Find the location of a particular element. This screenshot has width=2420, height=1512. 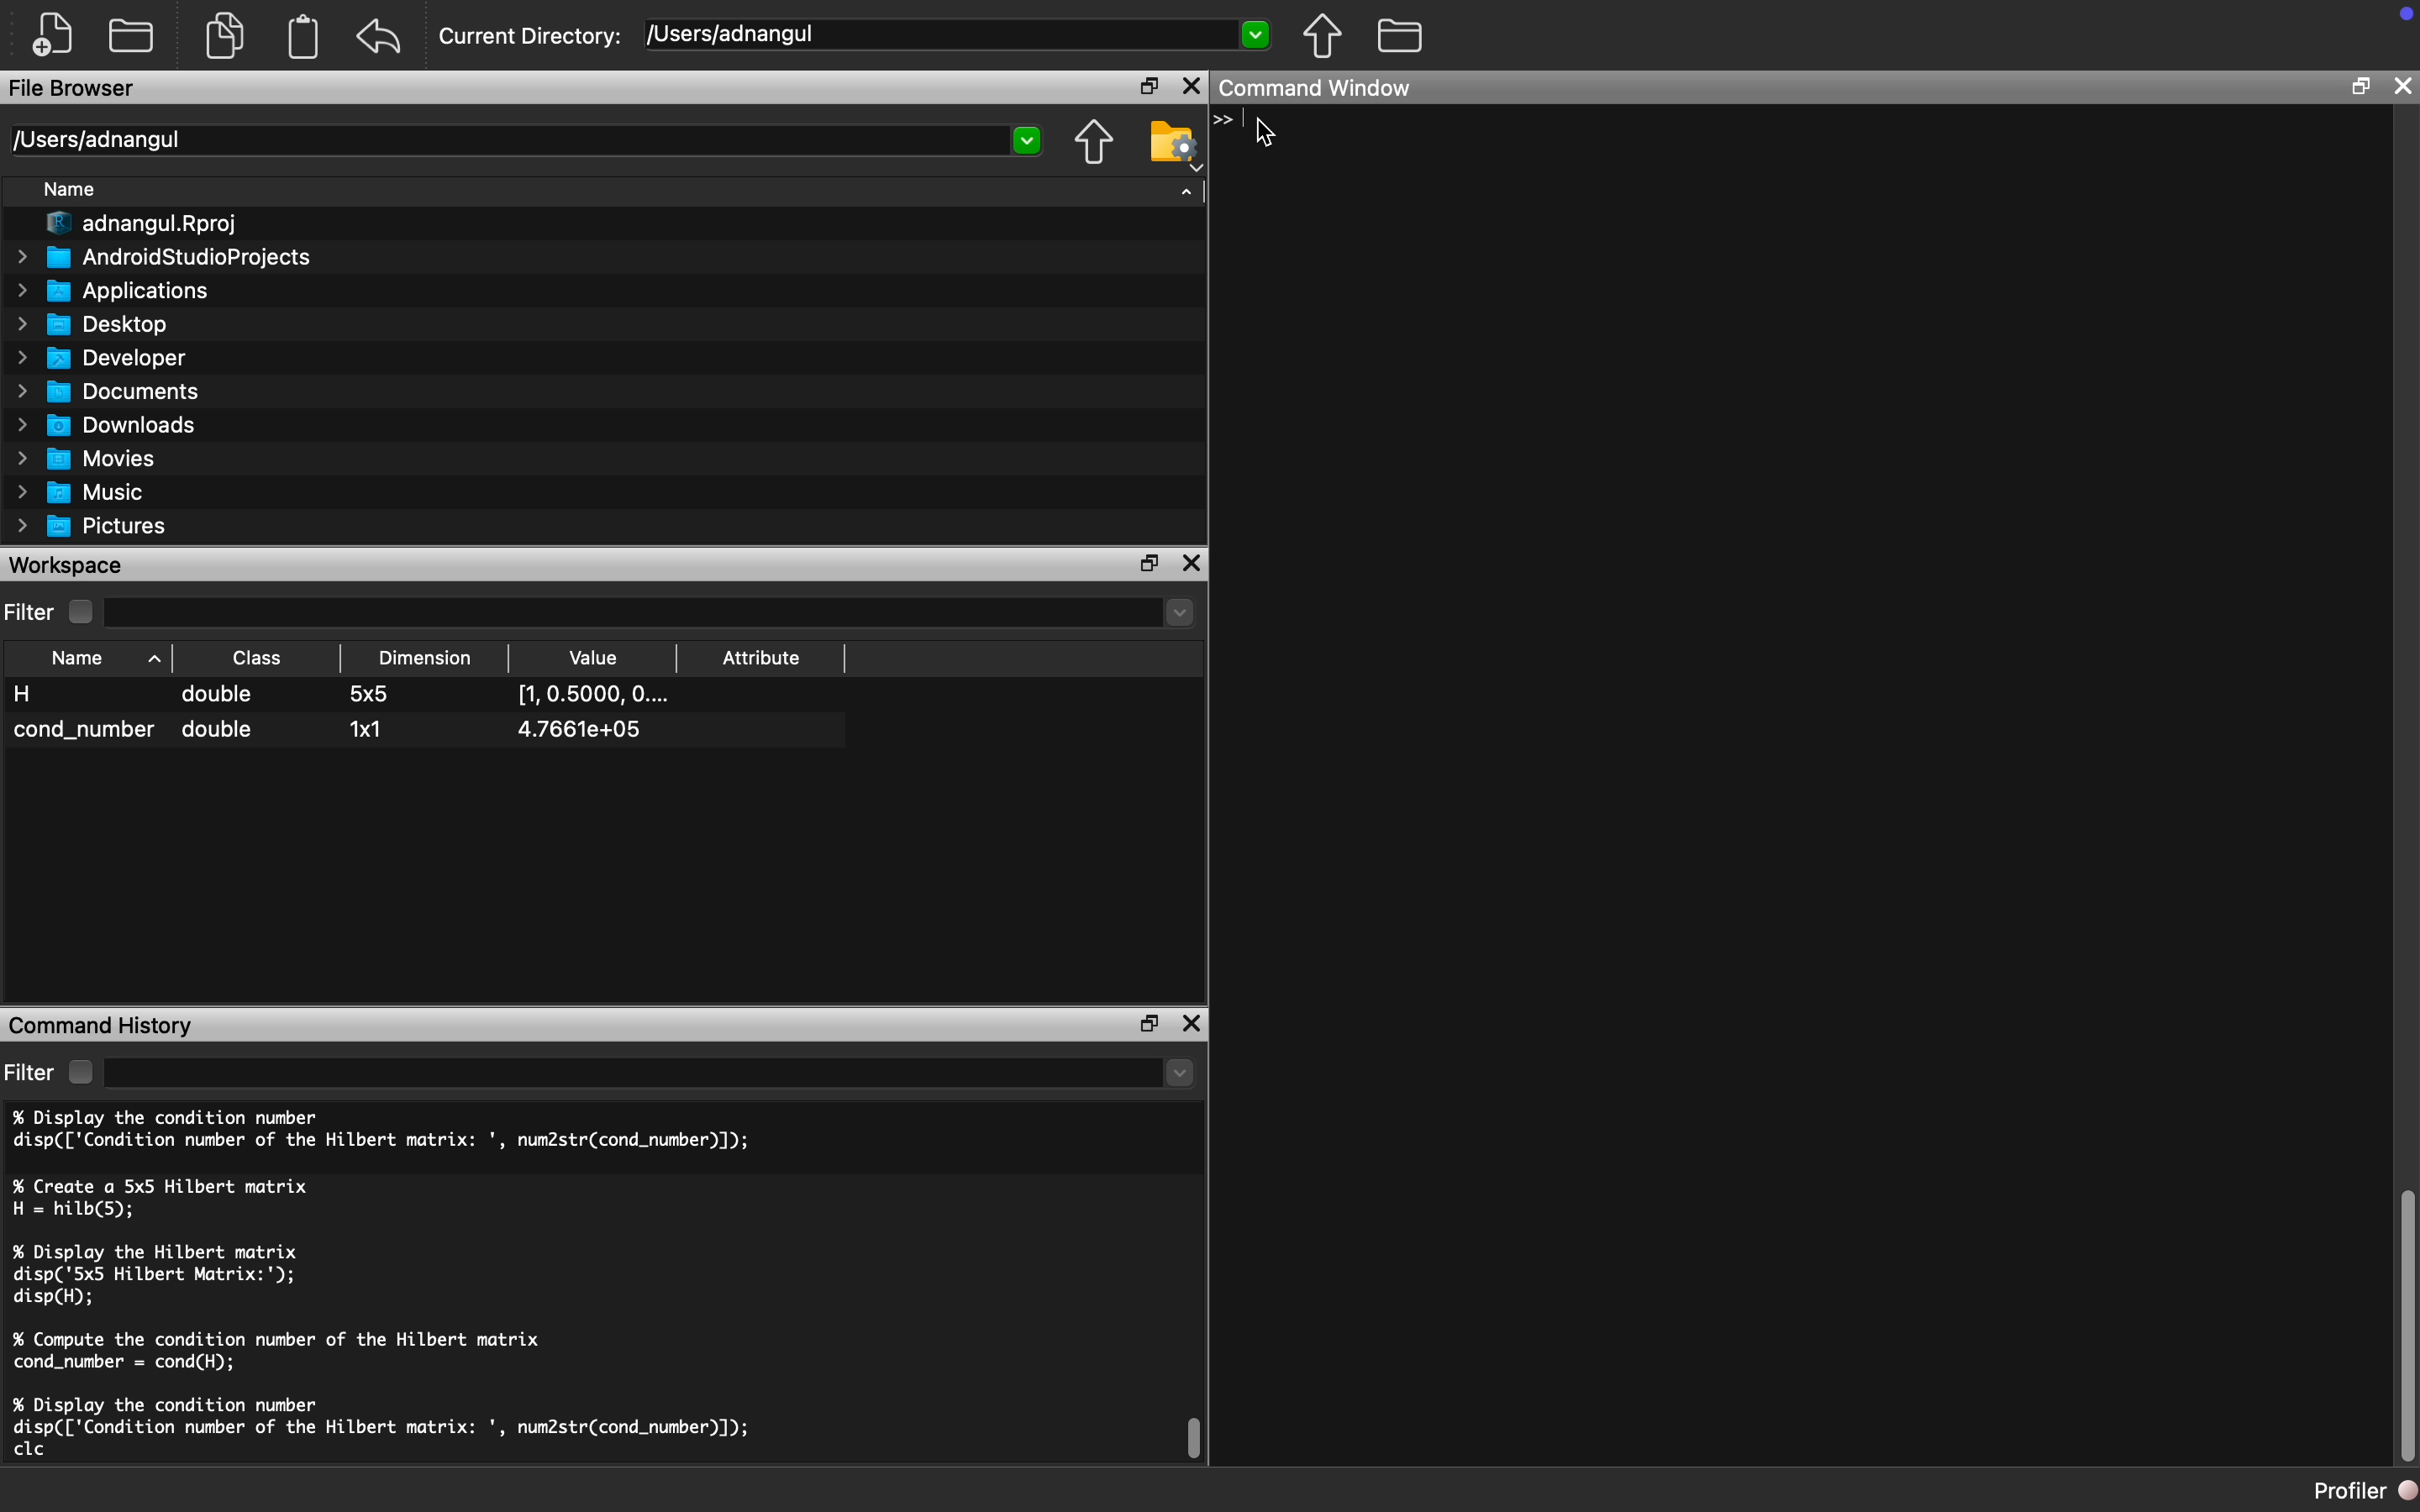

% Display the Hilbert matrix
disp('5x5 Hilbert Matrix:');
disp(H); is located at coordinates (168, 1274).